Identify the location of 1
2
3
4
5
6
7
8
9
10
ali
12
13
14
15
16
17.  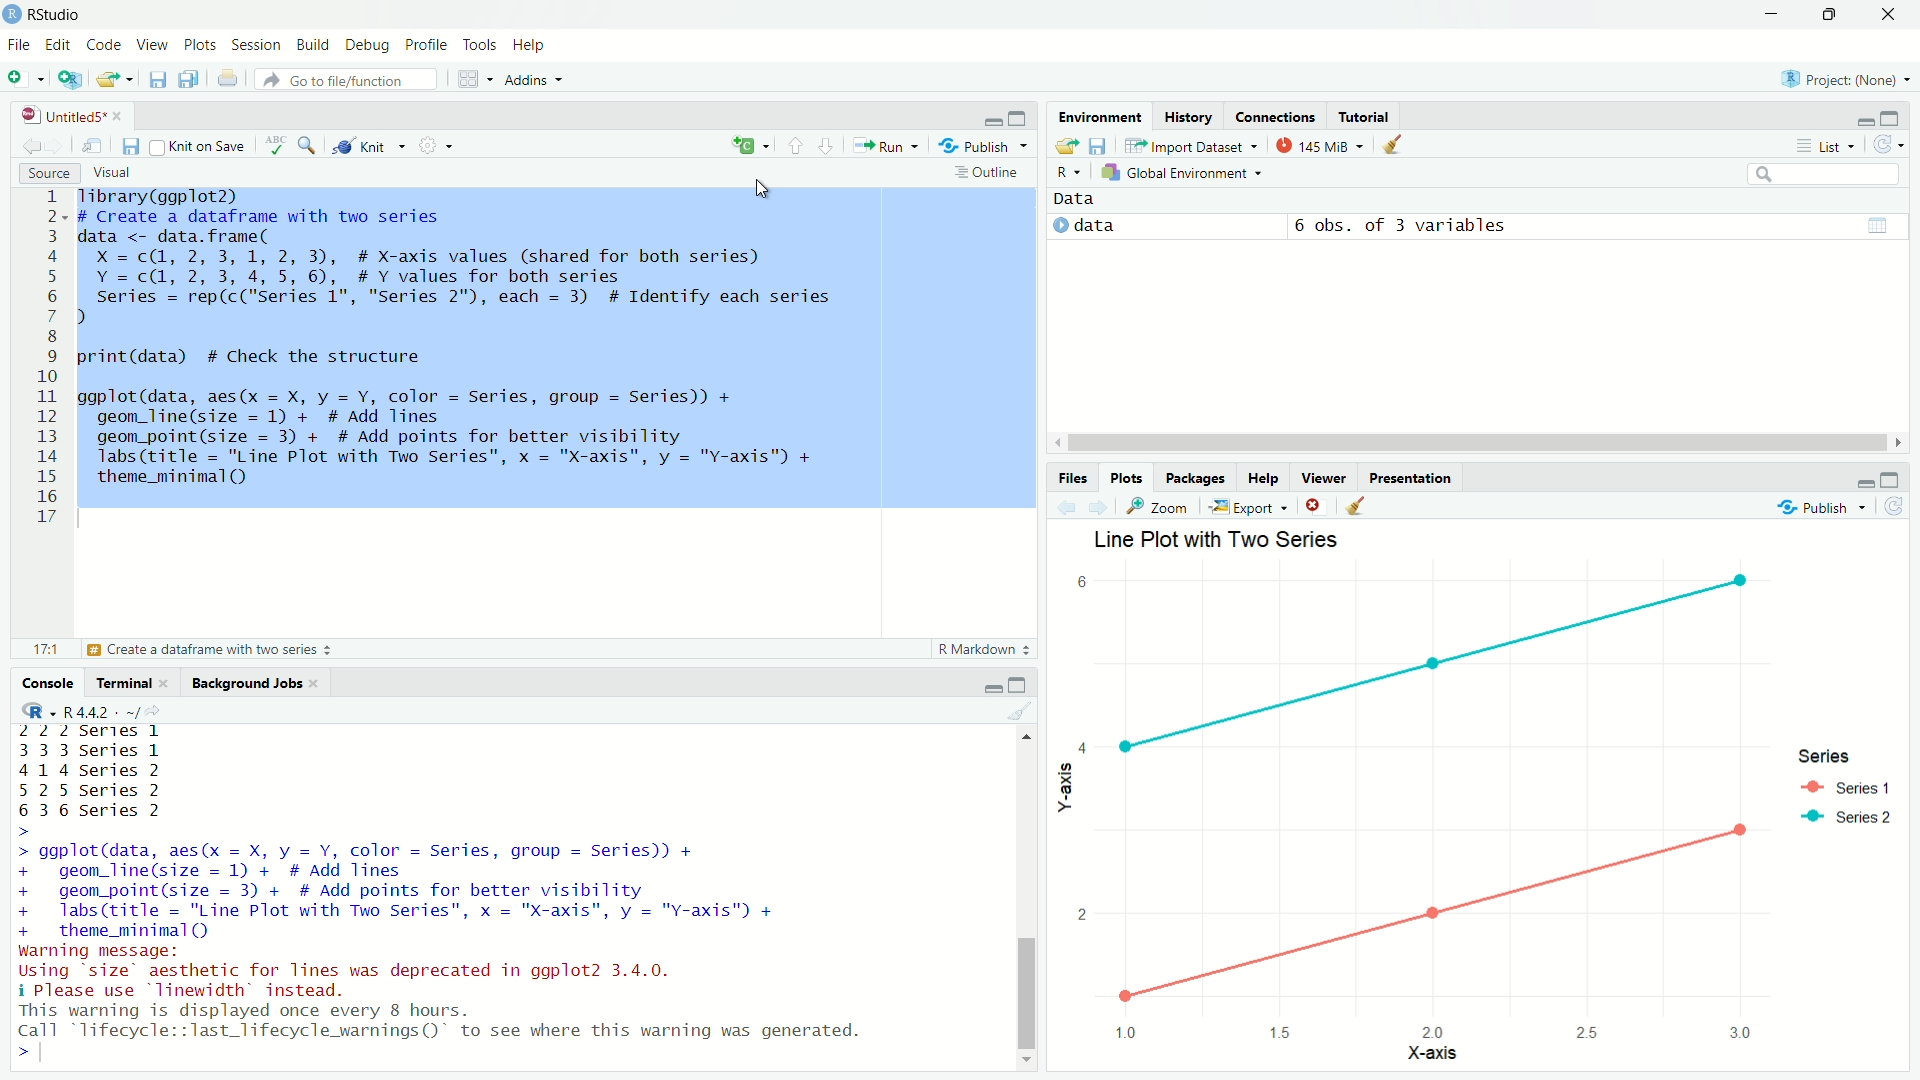
(50, 362).